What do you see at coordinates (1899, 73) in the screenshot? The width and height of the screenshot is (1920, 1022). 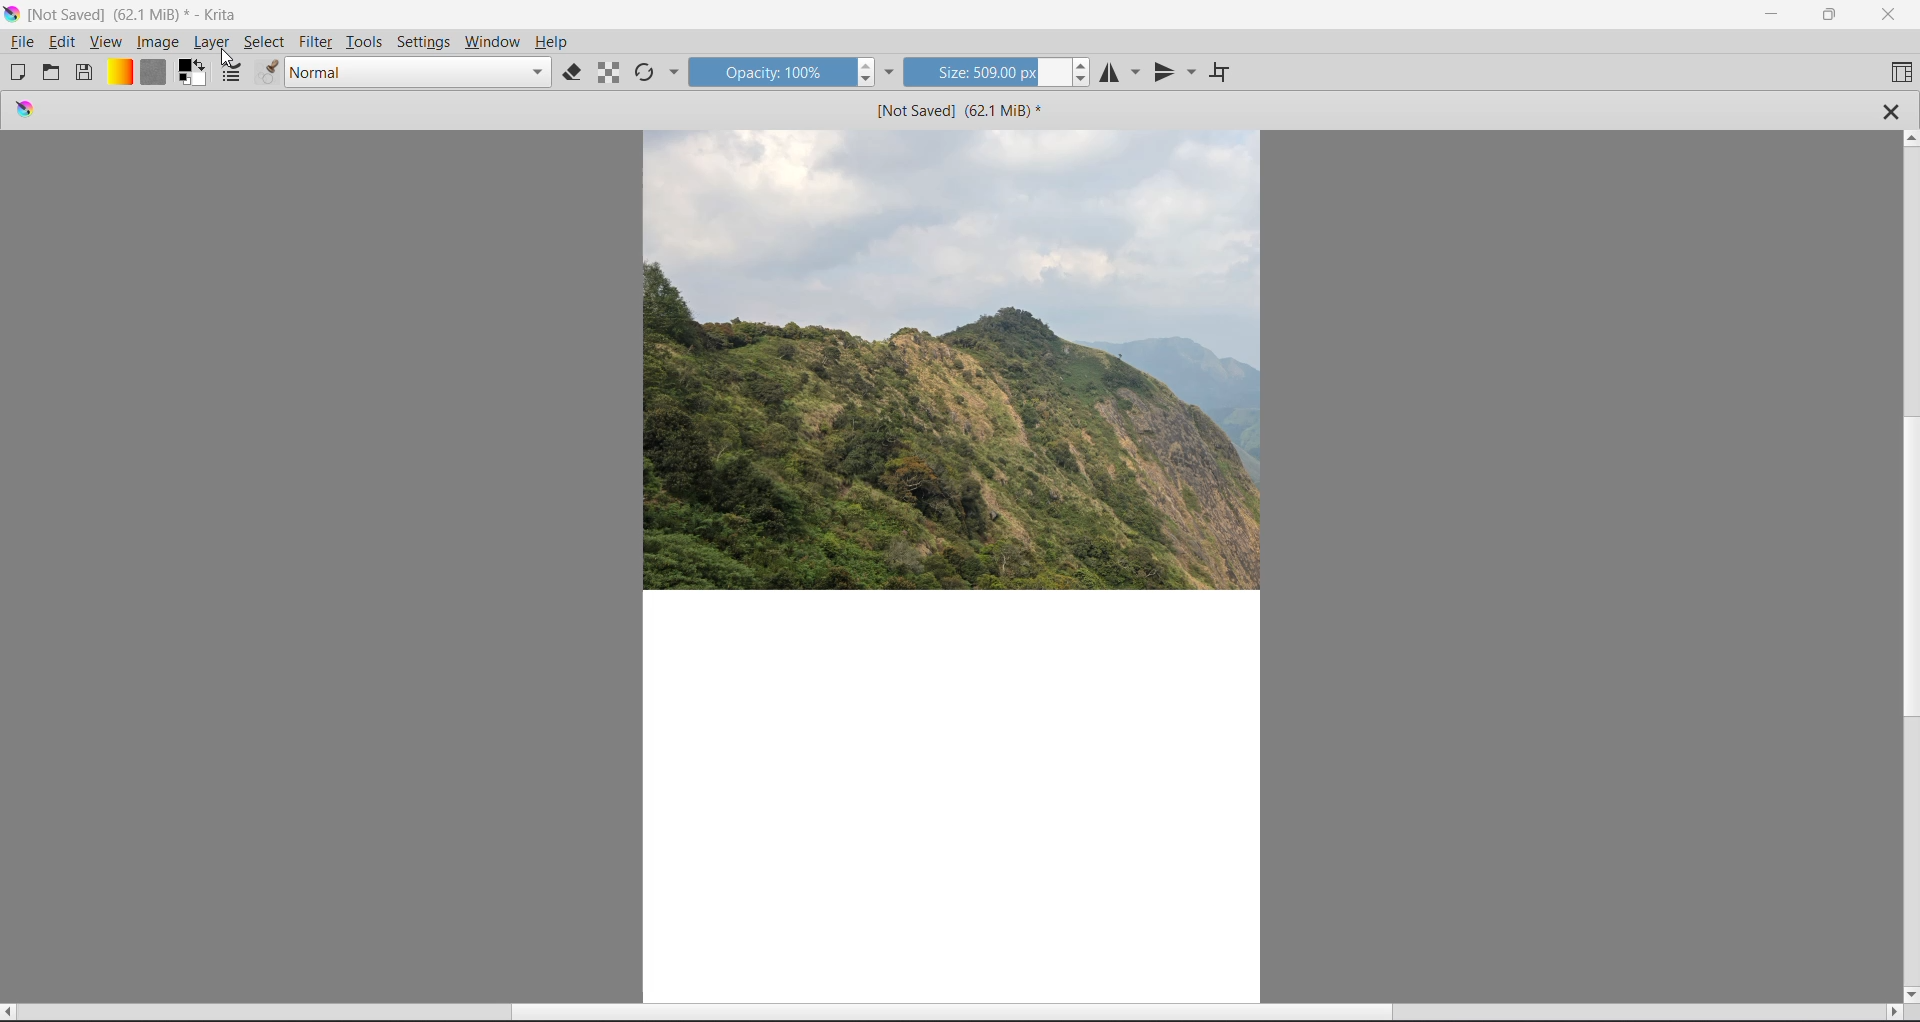 I see `Choose Workspace` at bounding box center [1899, 73].